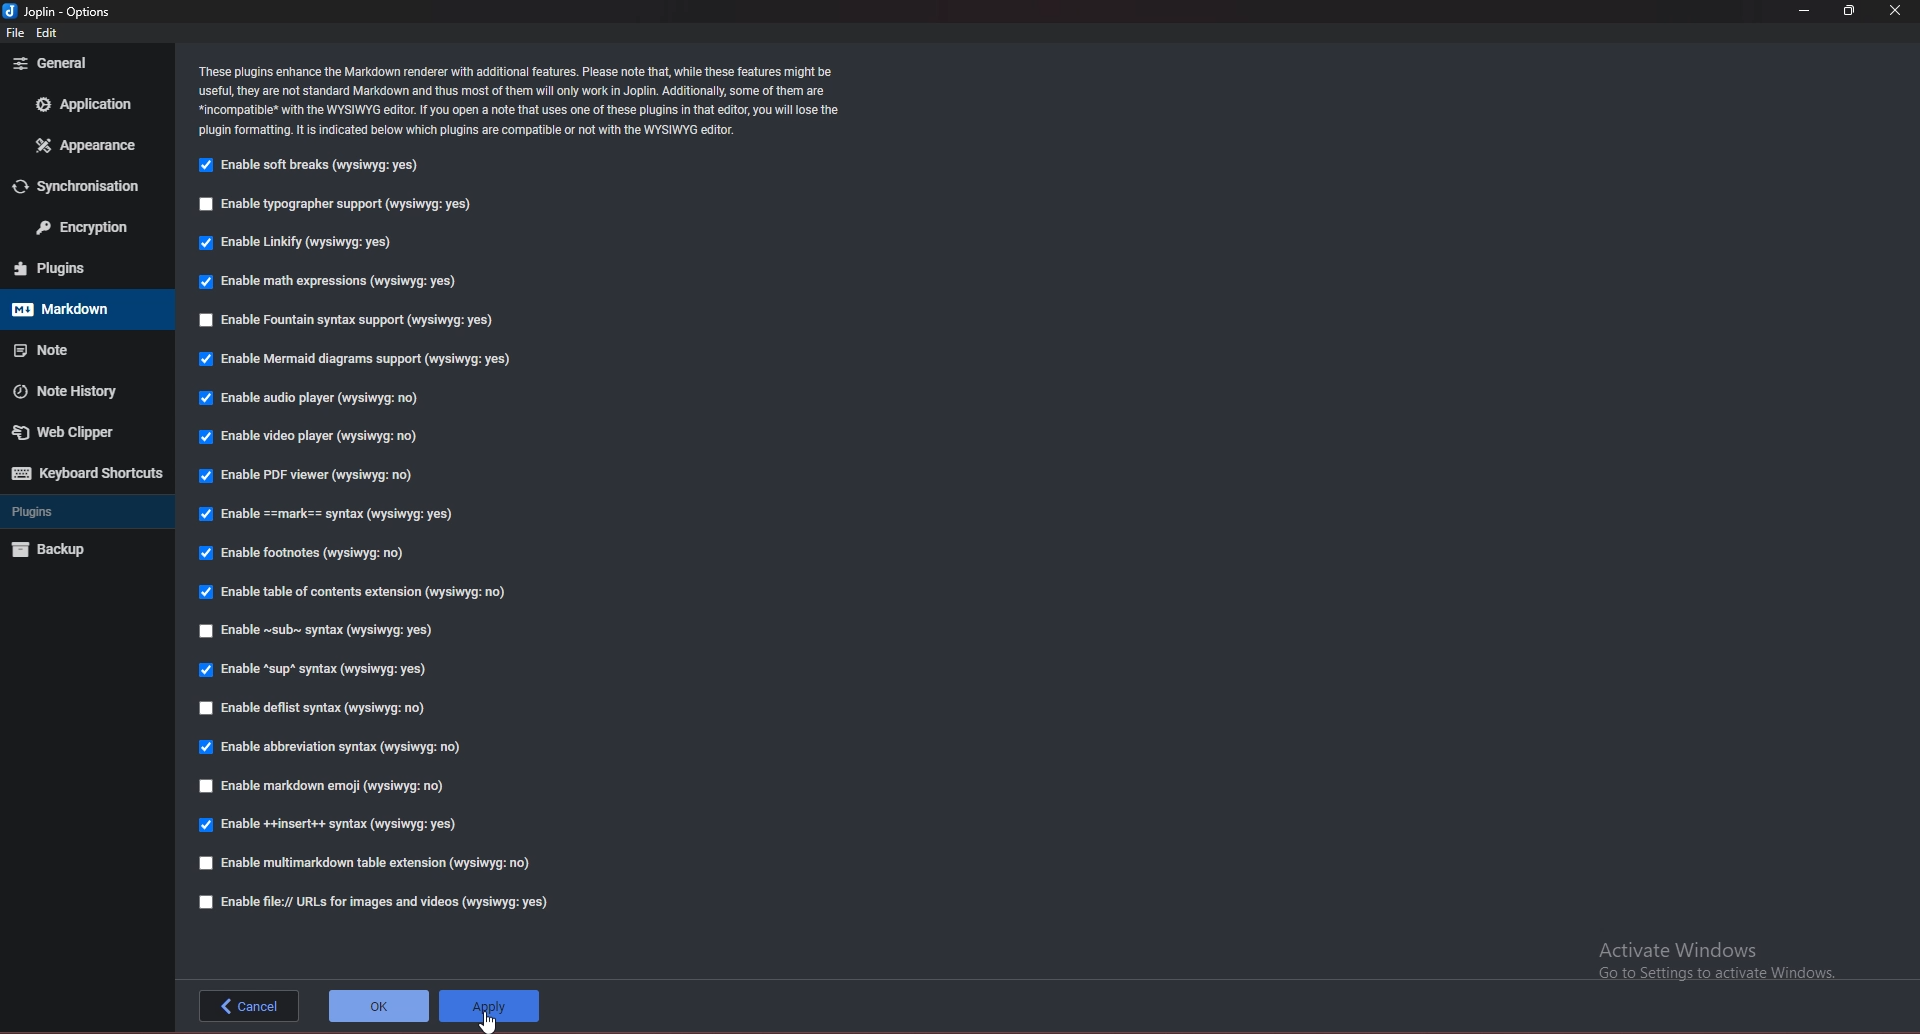 The image size is (1920, 1034). I want to click on cursor, so click(491, 1022).